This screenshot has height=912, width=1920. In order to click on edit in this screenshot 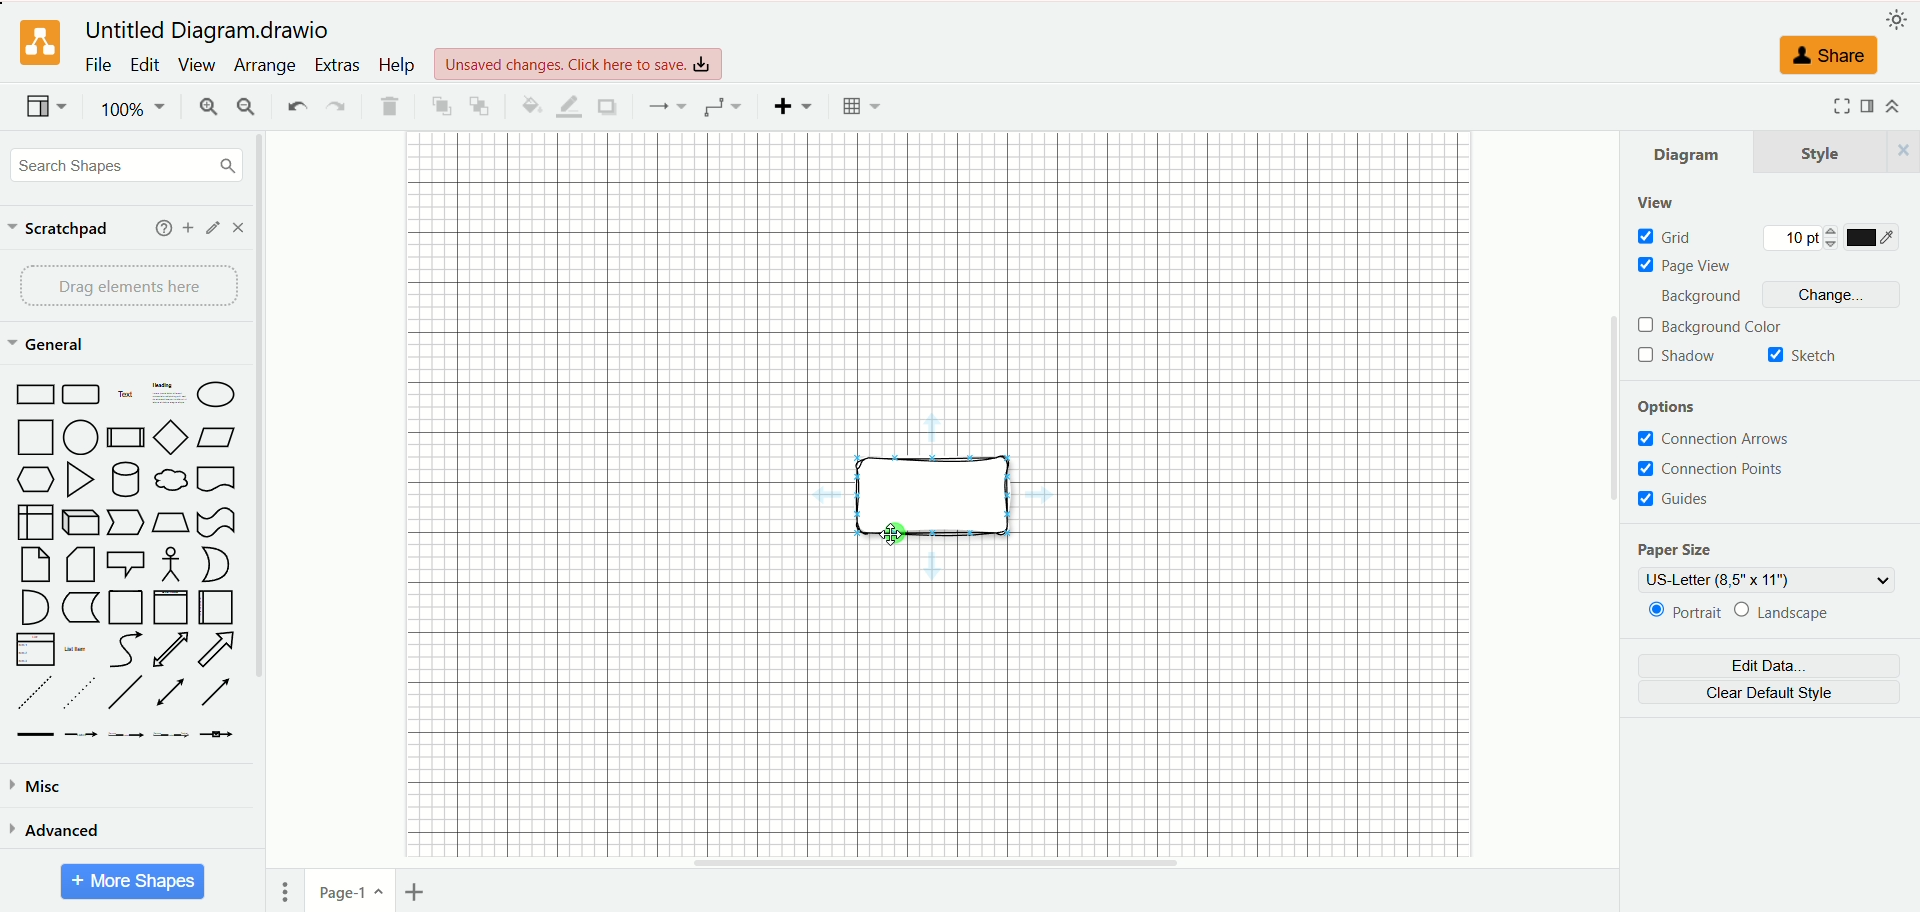, I will do `click(214, 228)`.